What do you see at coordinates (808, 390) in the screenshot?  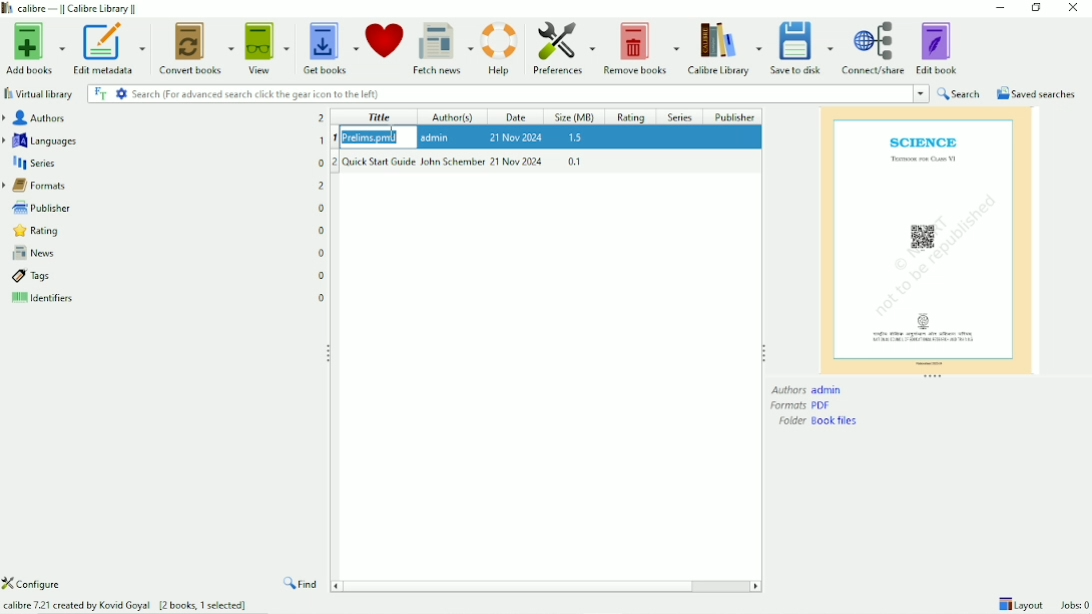 I see `Authors` at bounding box center [808, 390].